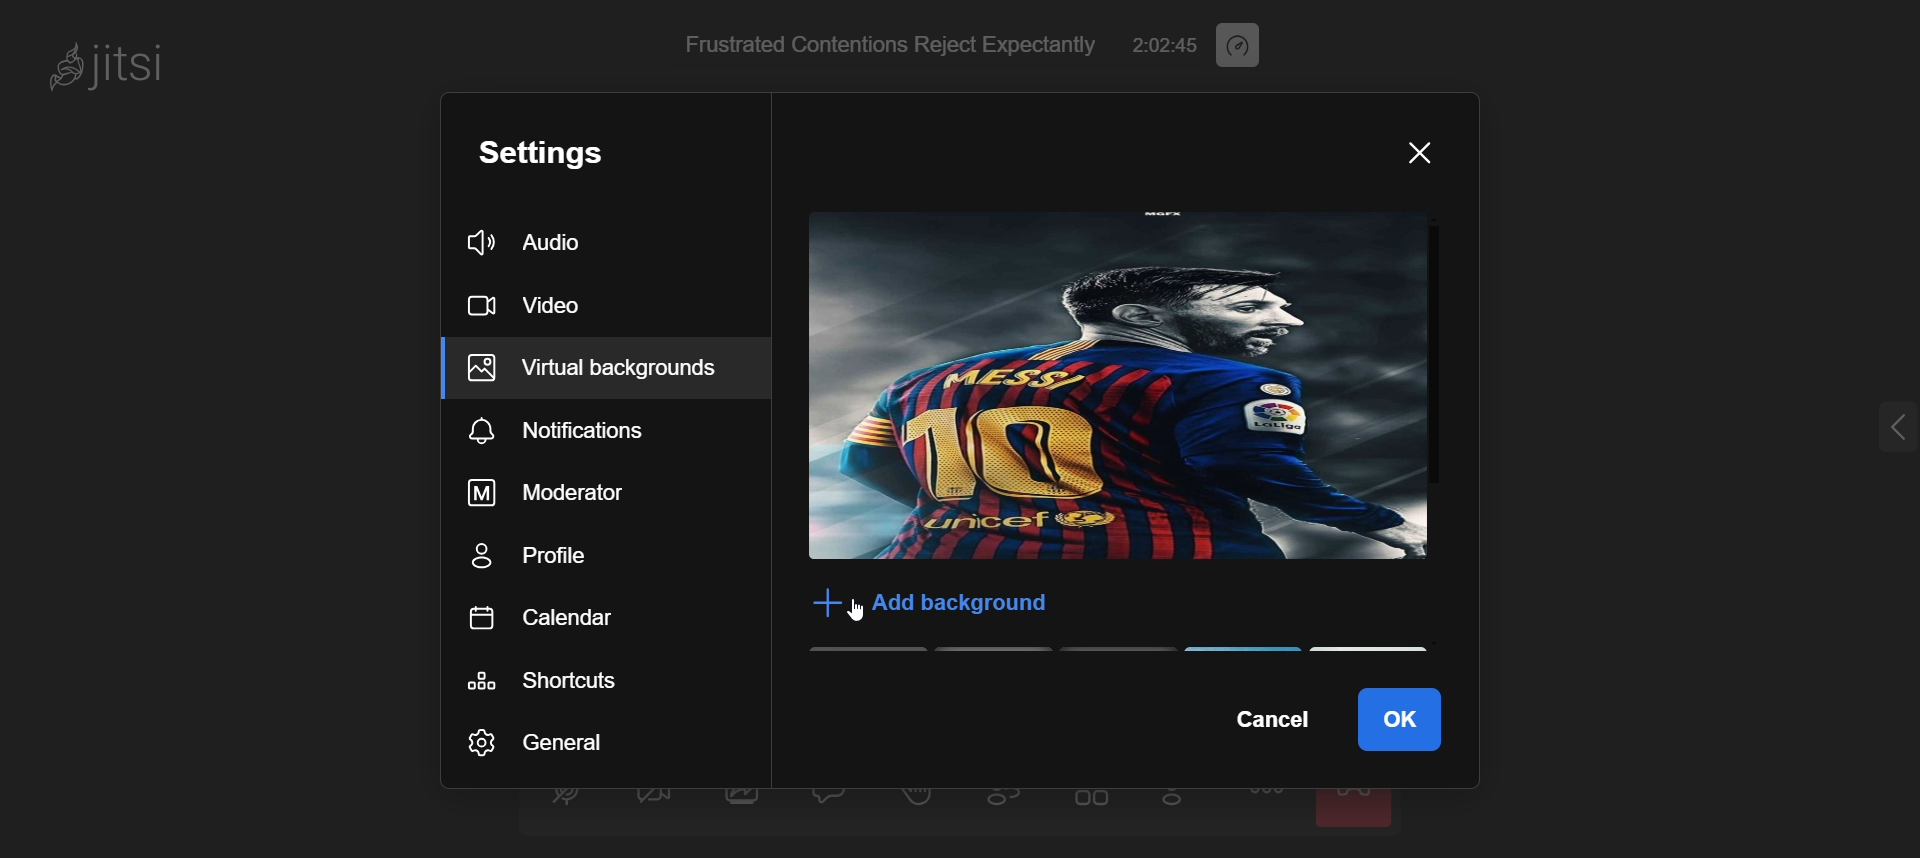  Describe the element at coordinates (1357, 807) in the screenshot. I see `end call` at that location.